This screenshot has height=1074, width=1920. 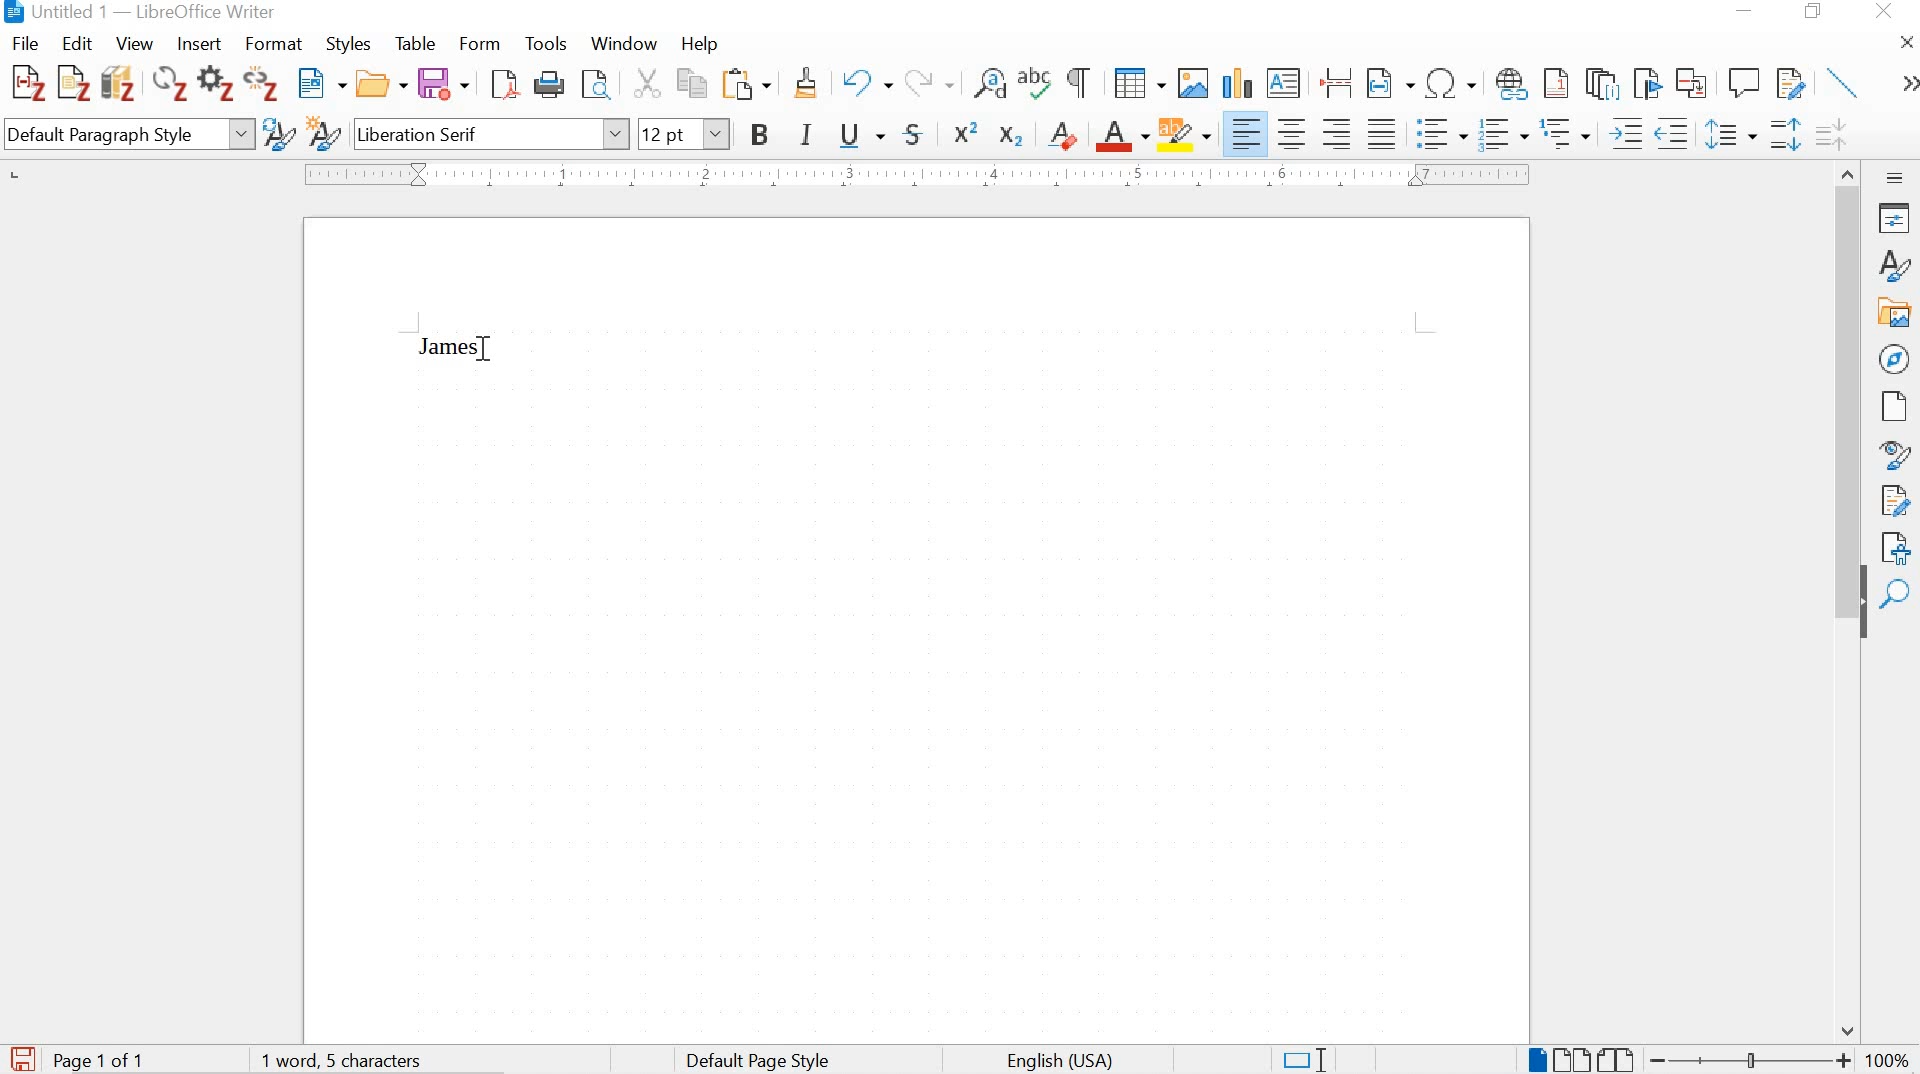 What do you see at coordinates (215, 86) in the screenshot?
I see `set document preferences` at bounding box center [215, 86].